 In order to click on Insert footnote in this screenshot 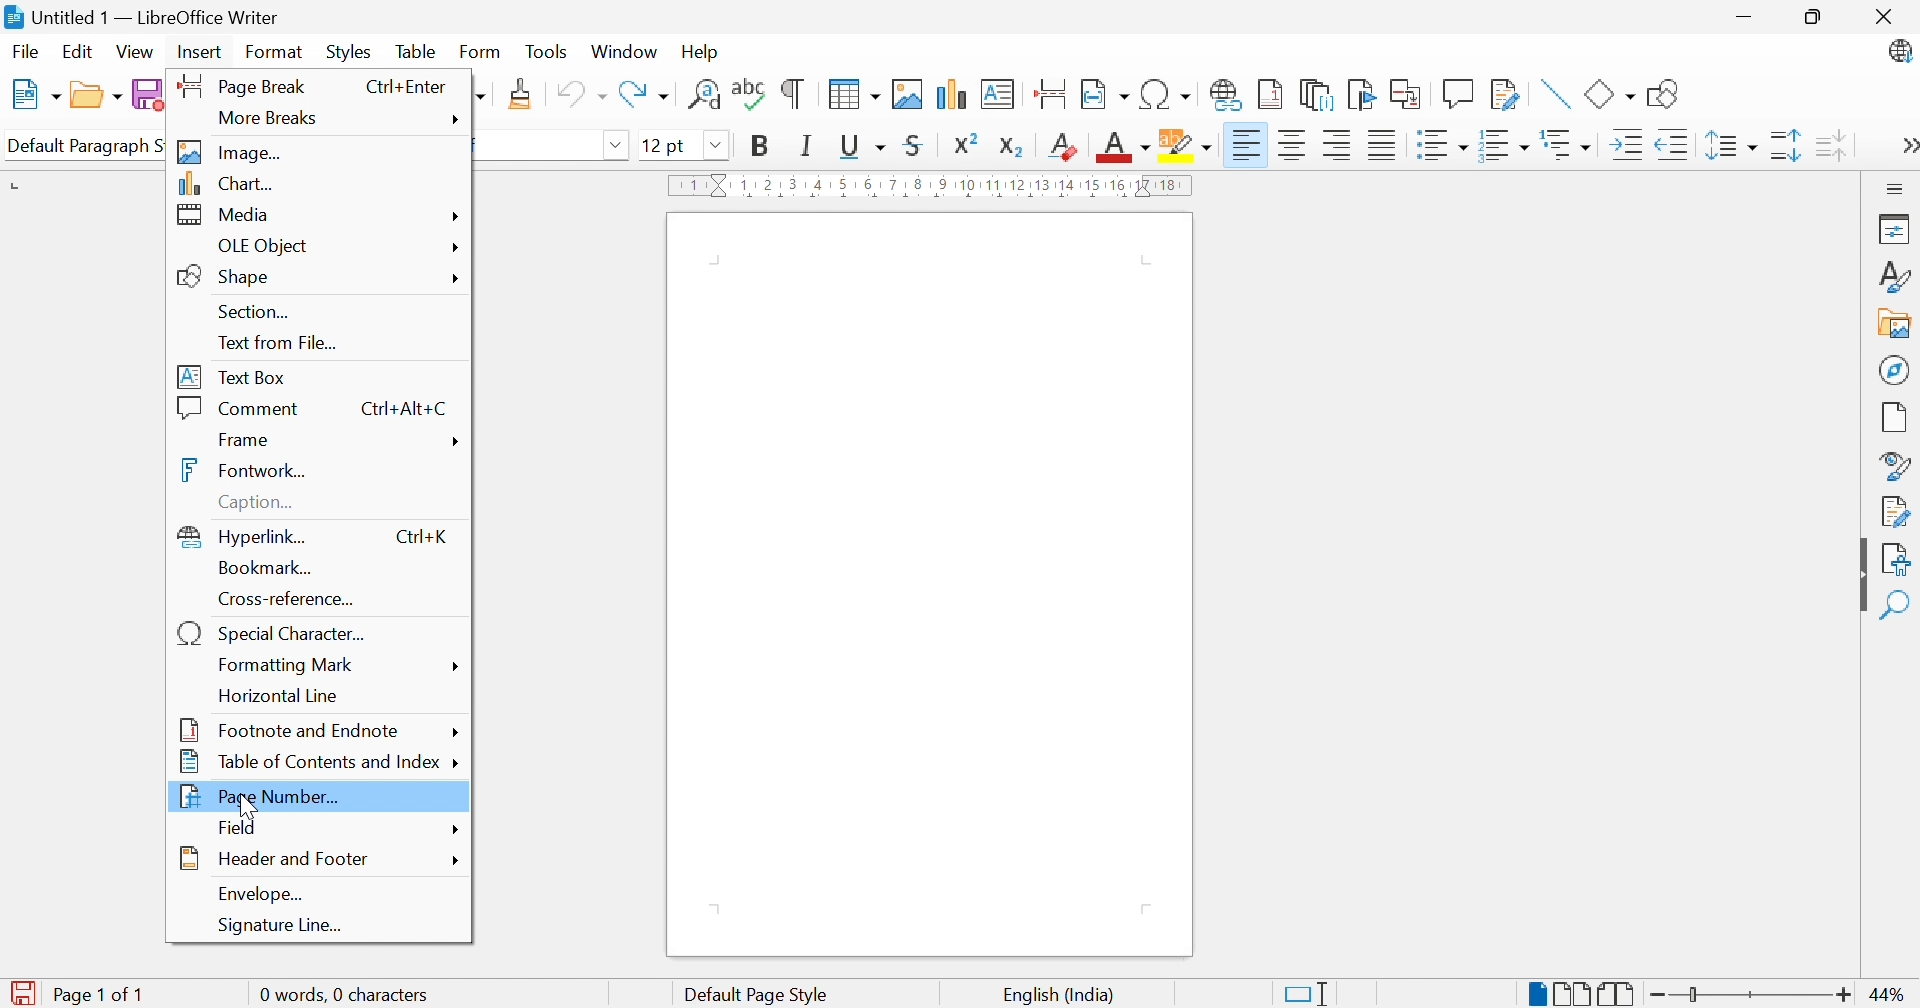, I will do `click(1272, 94)`.